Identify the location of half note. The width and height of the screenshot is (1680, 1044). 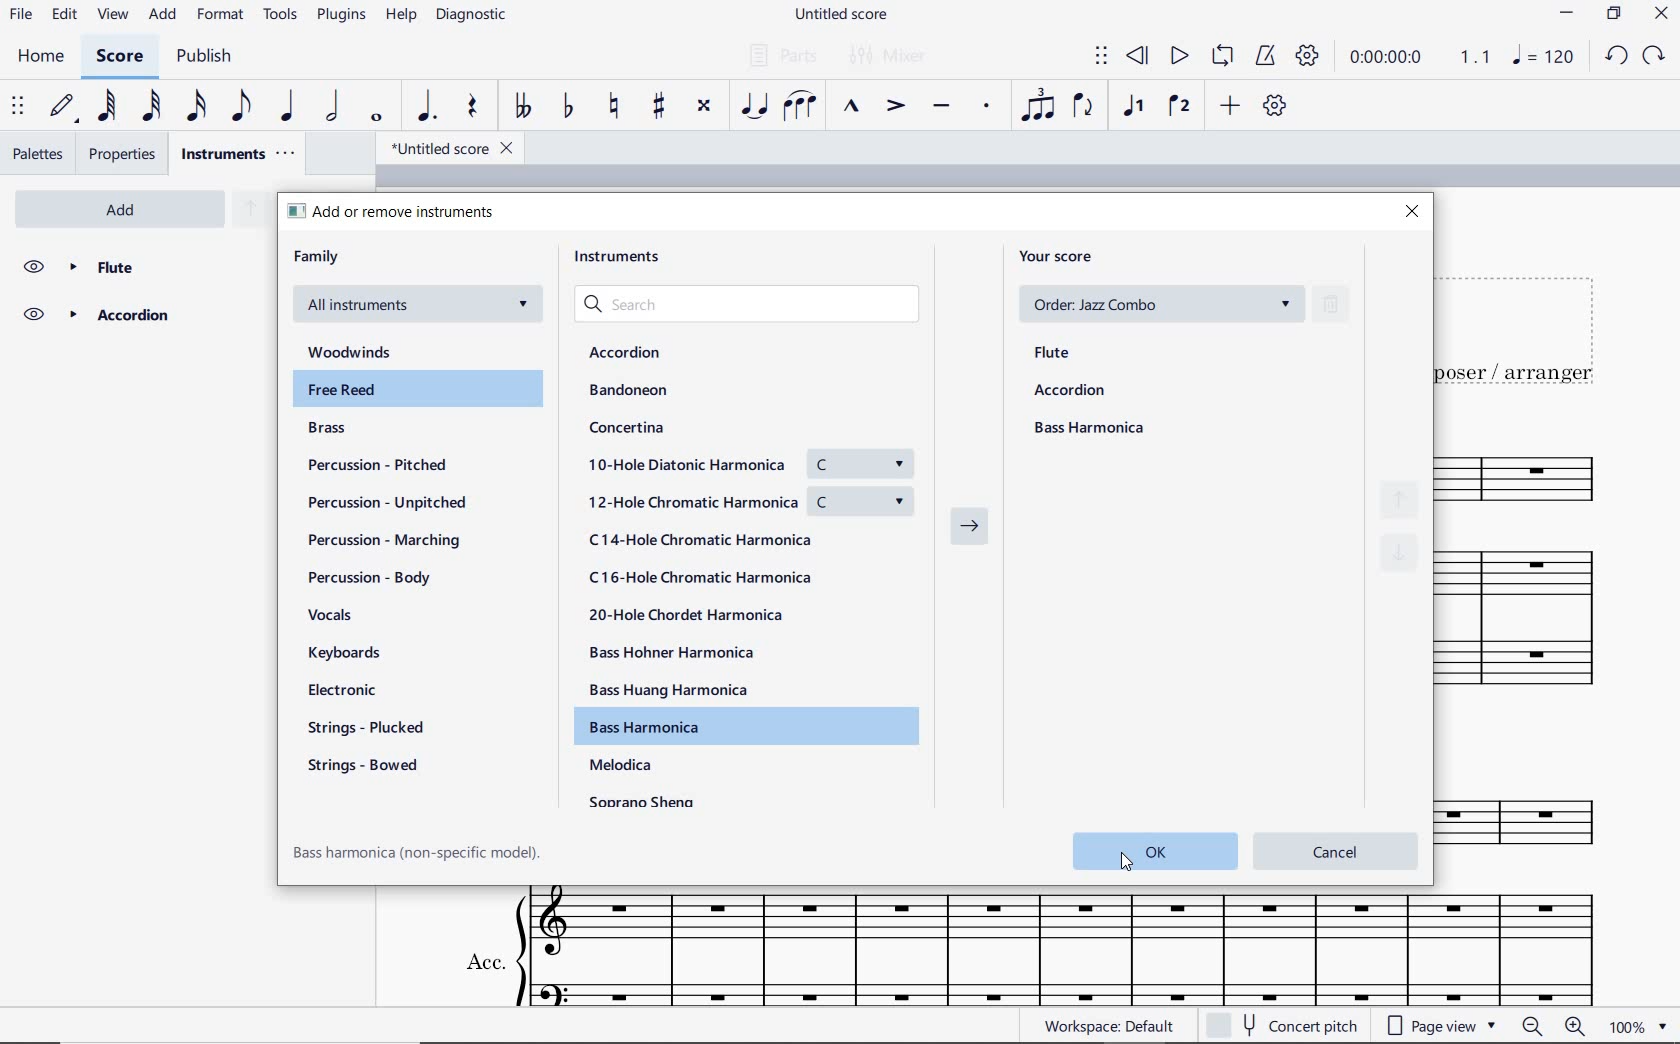
(335, 107).